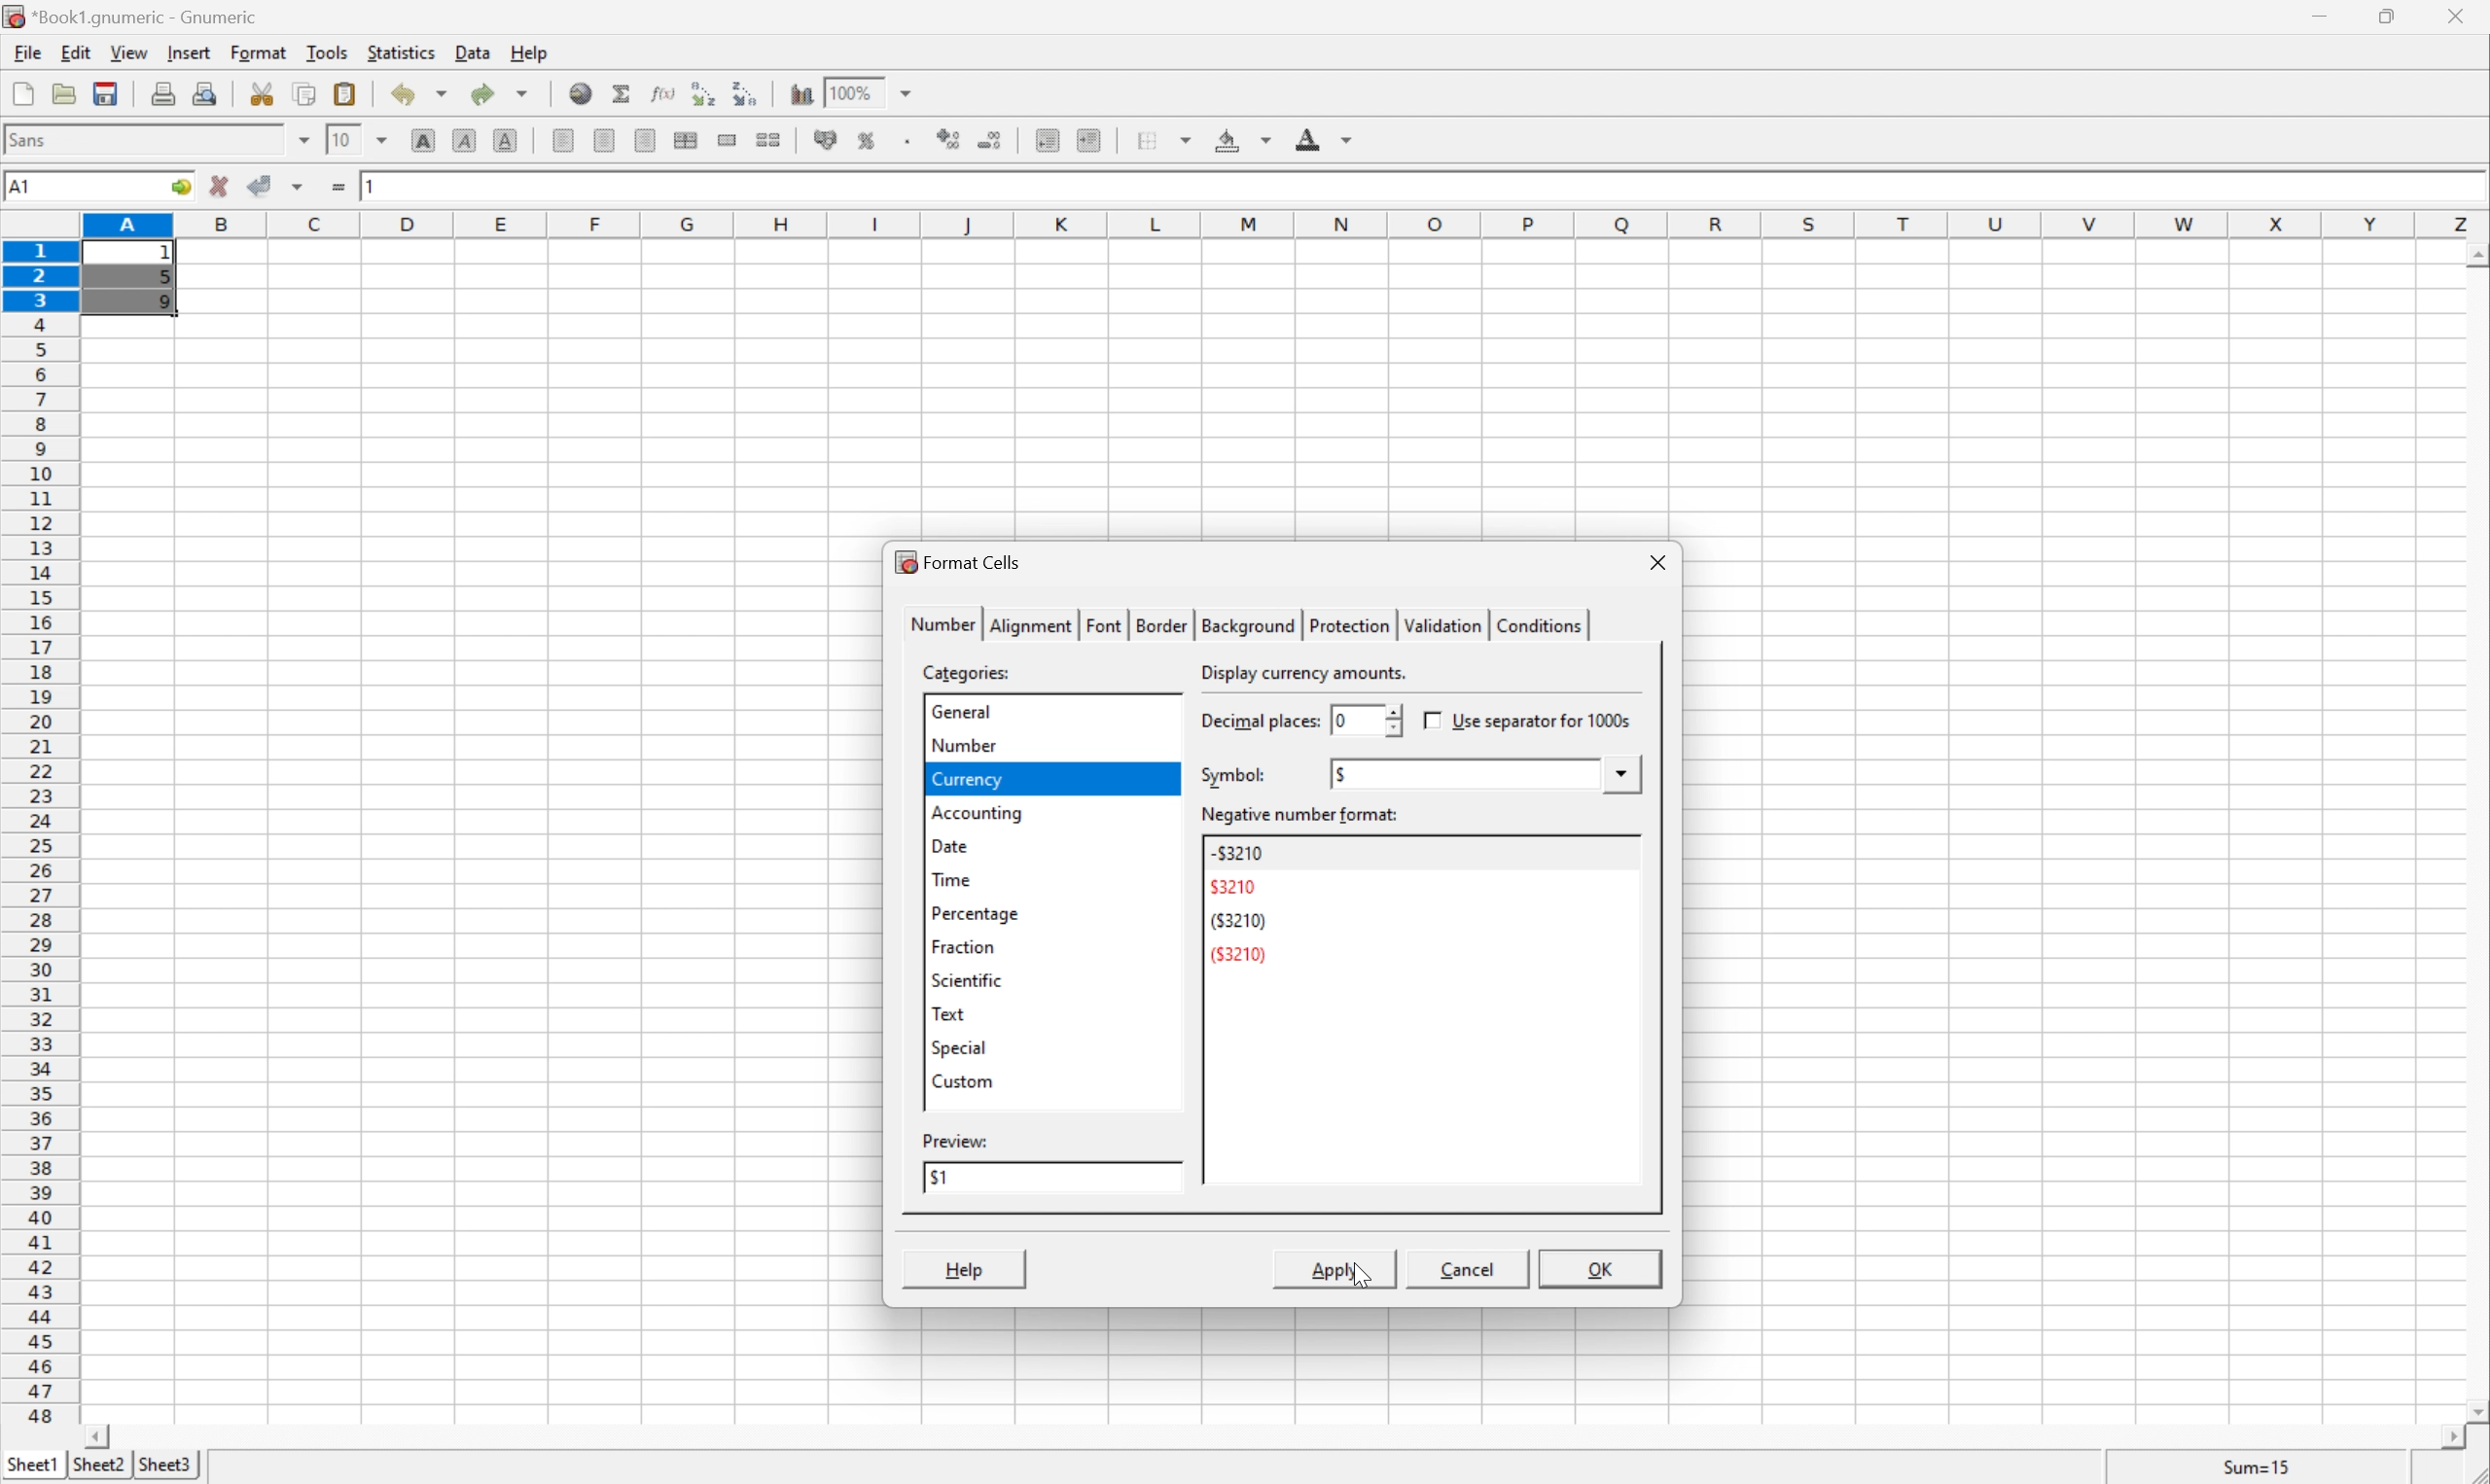 Image resolution: width=2490 pixels, height=1484 pixels. What do you see at coordinates (467, 138) in the screenshot?
I see `italic` at bounding box center [467, 138].